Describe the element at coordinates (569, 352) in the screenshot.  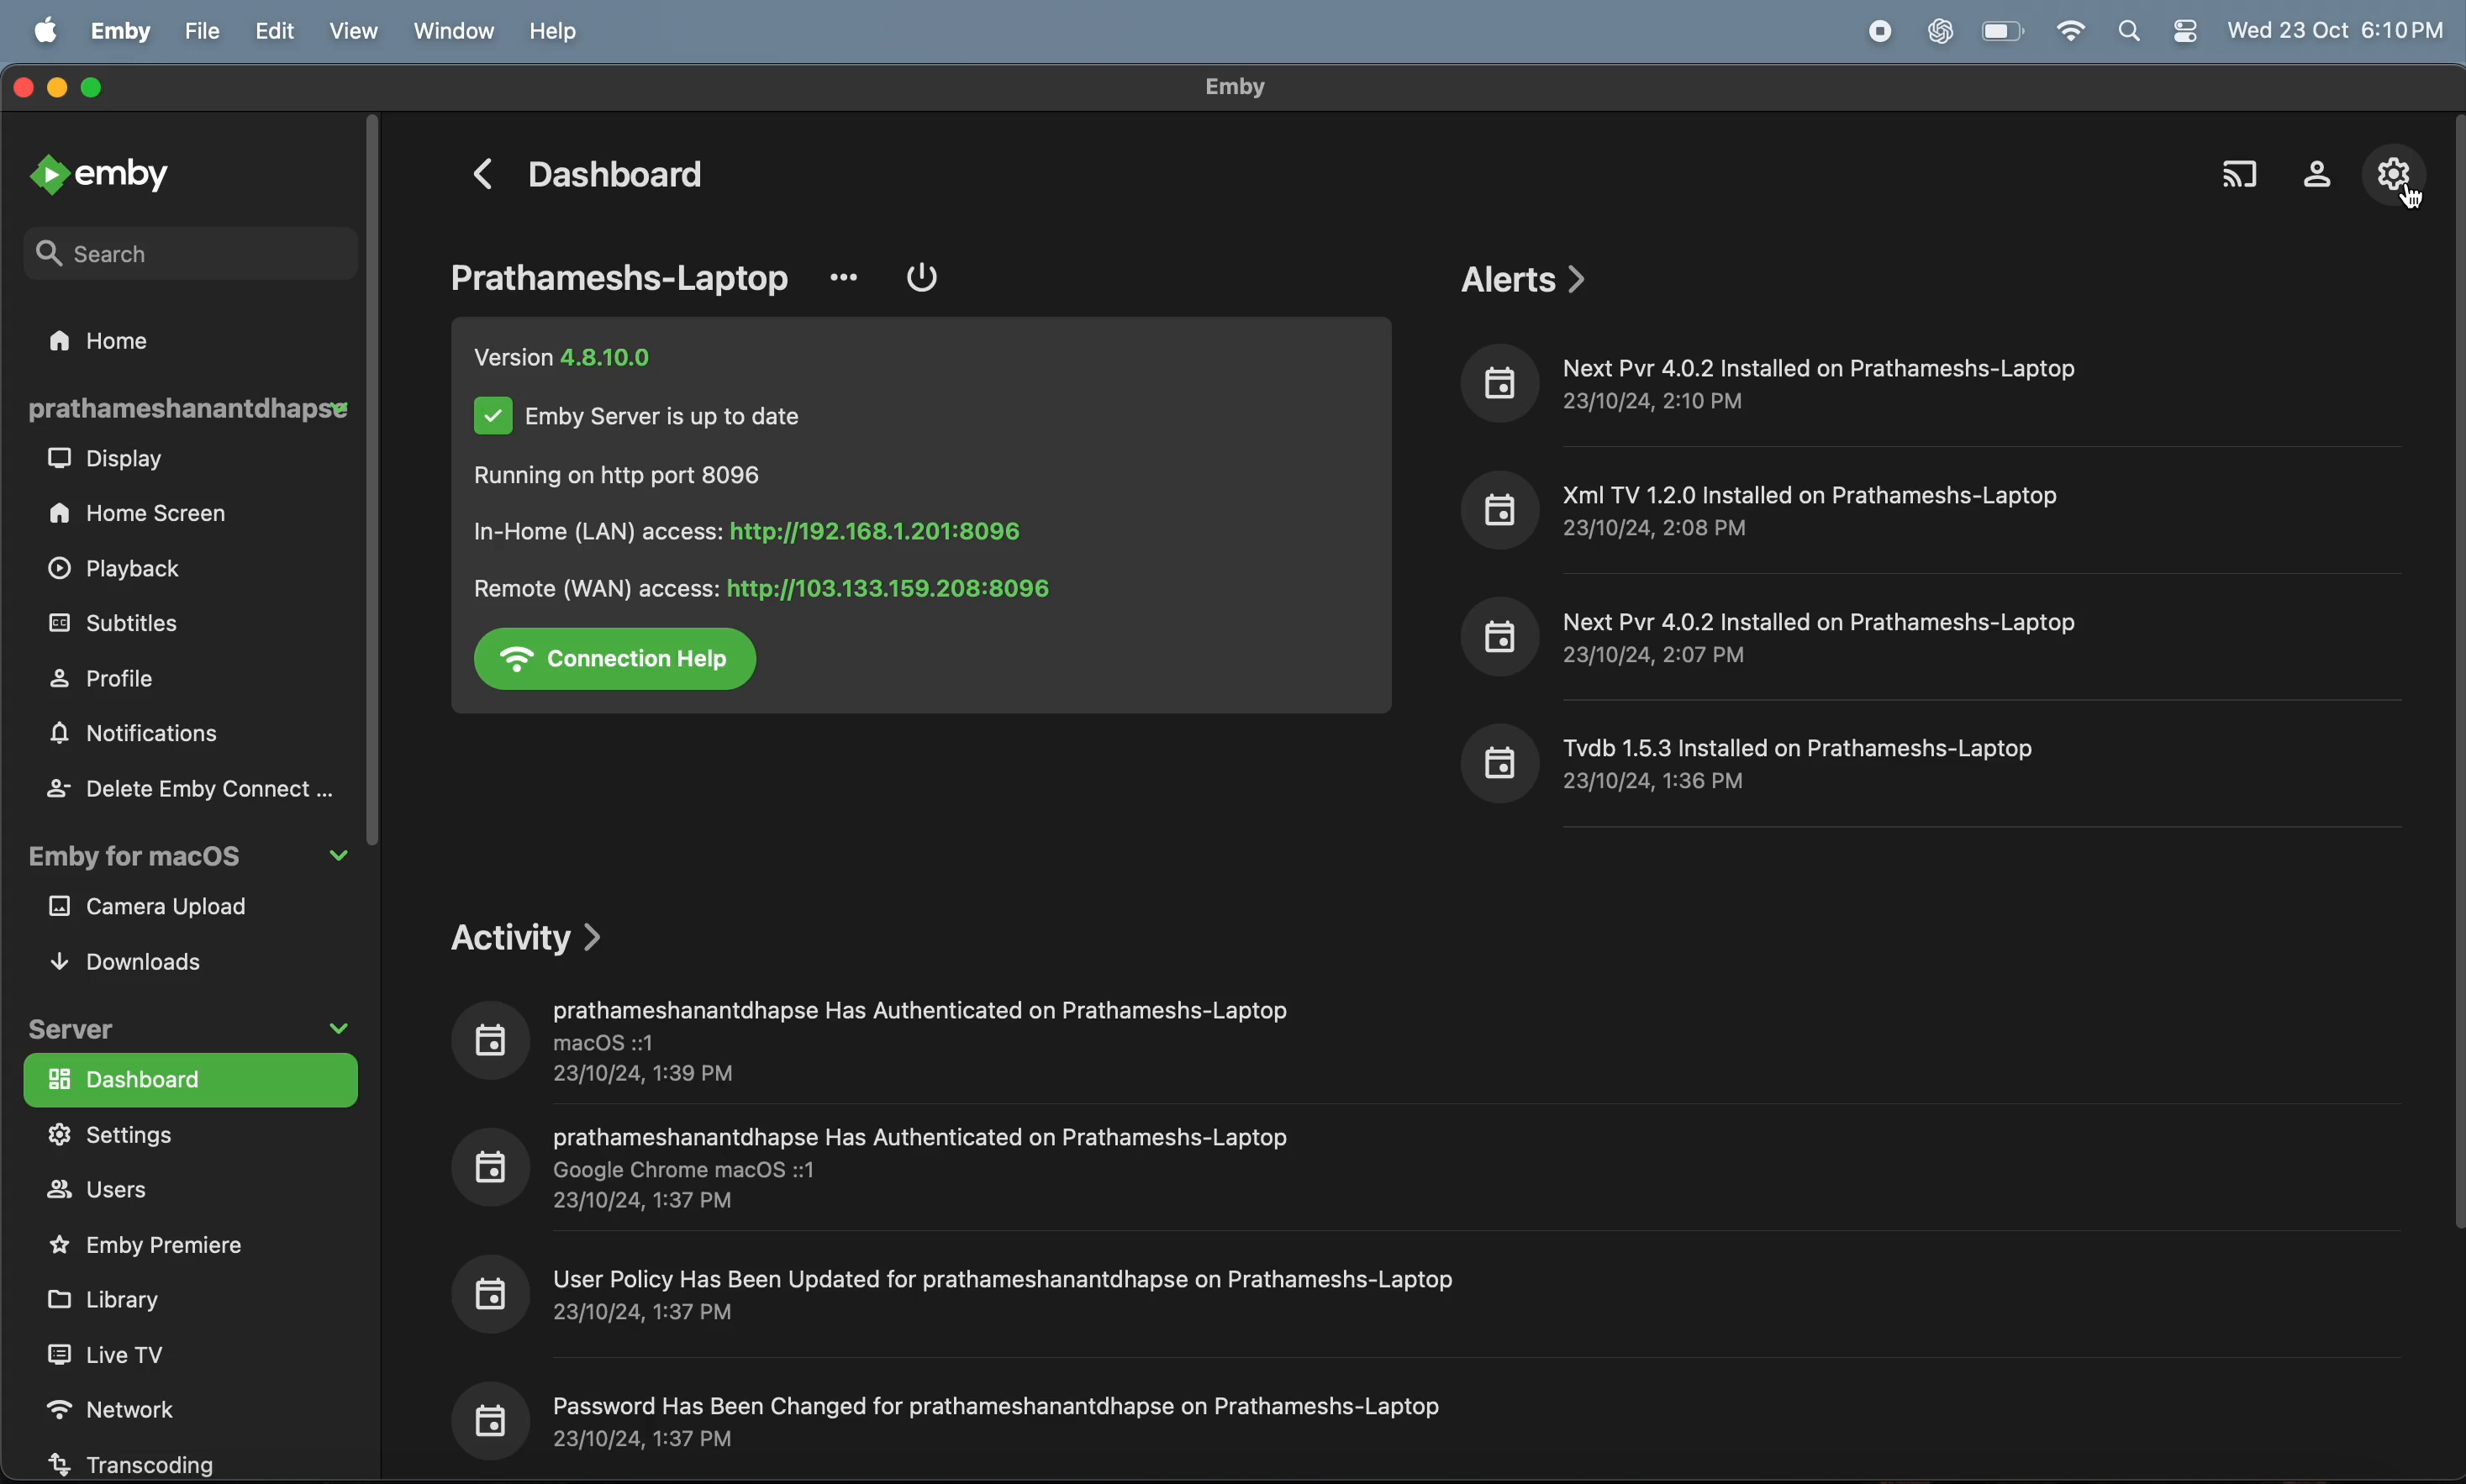
I see `version 4.8.10.0` at that location.